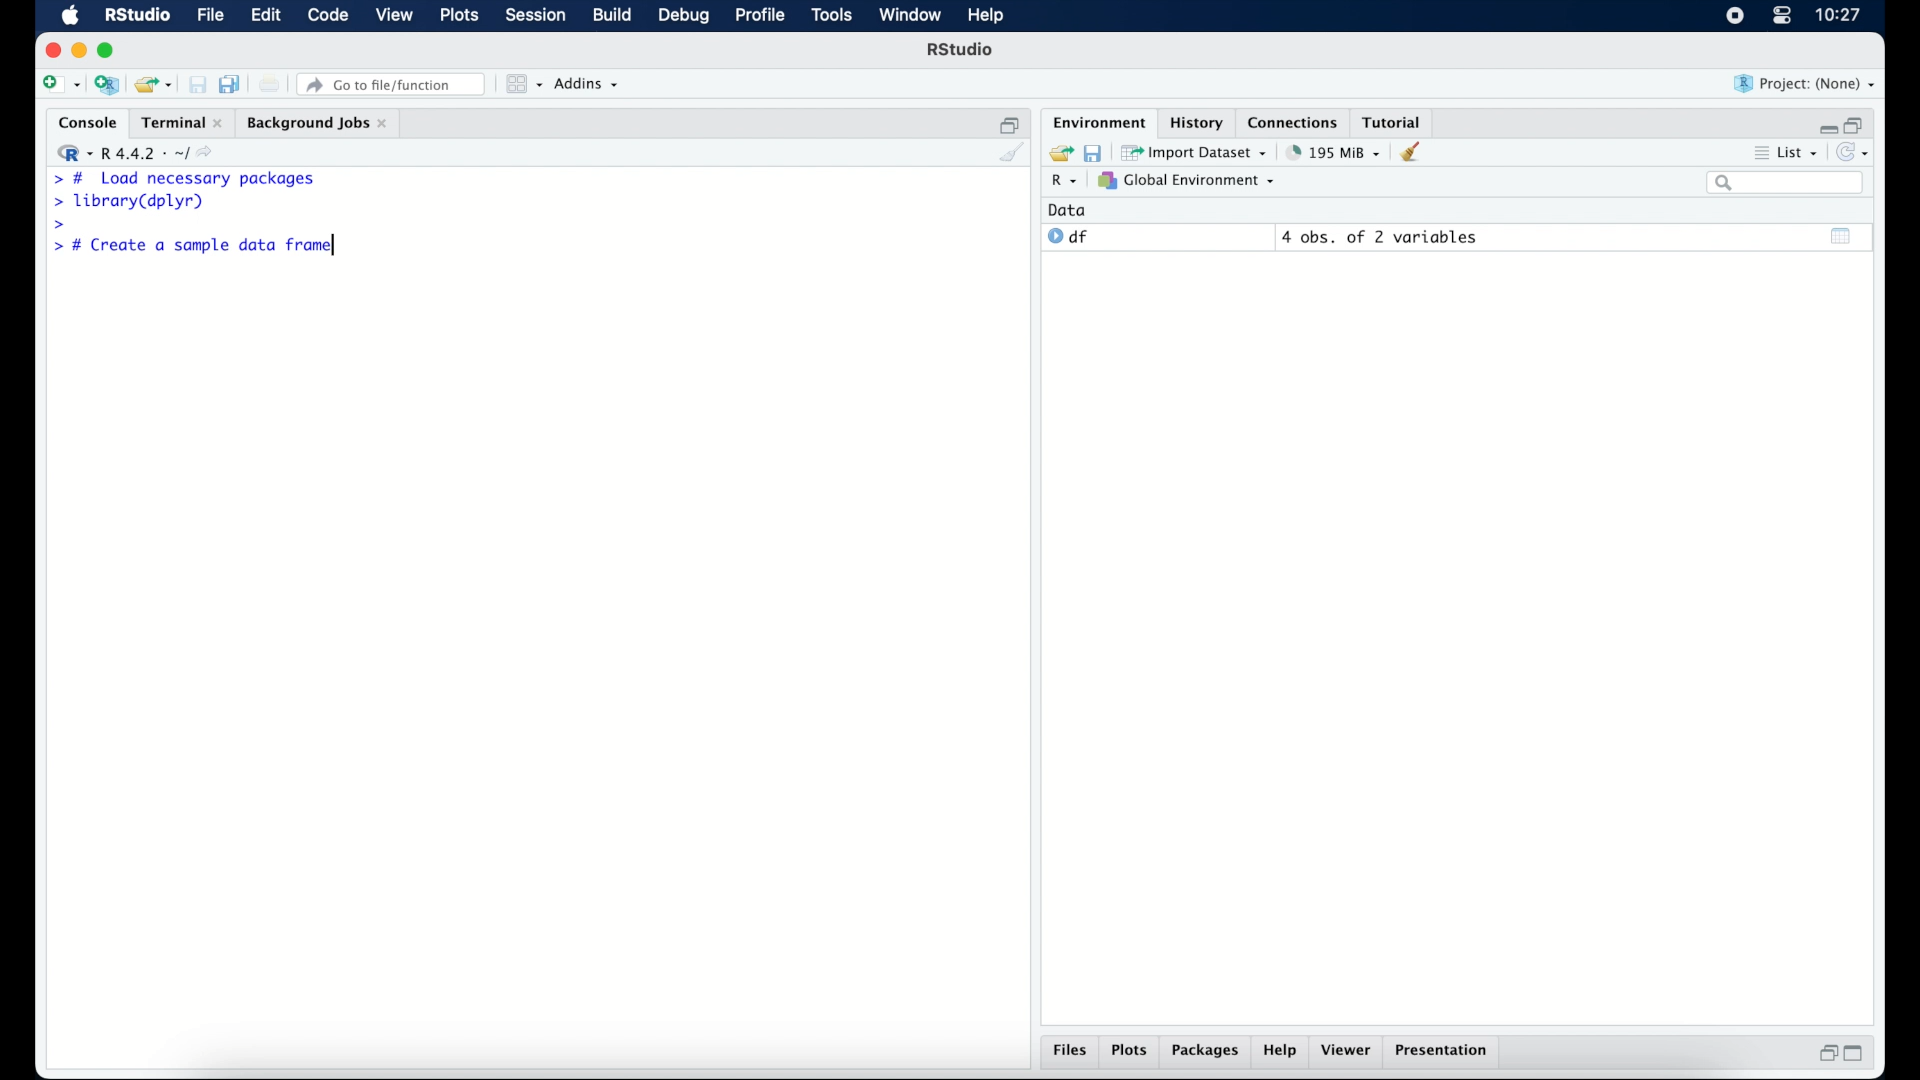 Image resolution: width=1920 pixels, height=1080 pixels. I want to click on plots, so click(1132, 1052).